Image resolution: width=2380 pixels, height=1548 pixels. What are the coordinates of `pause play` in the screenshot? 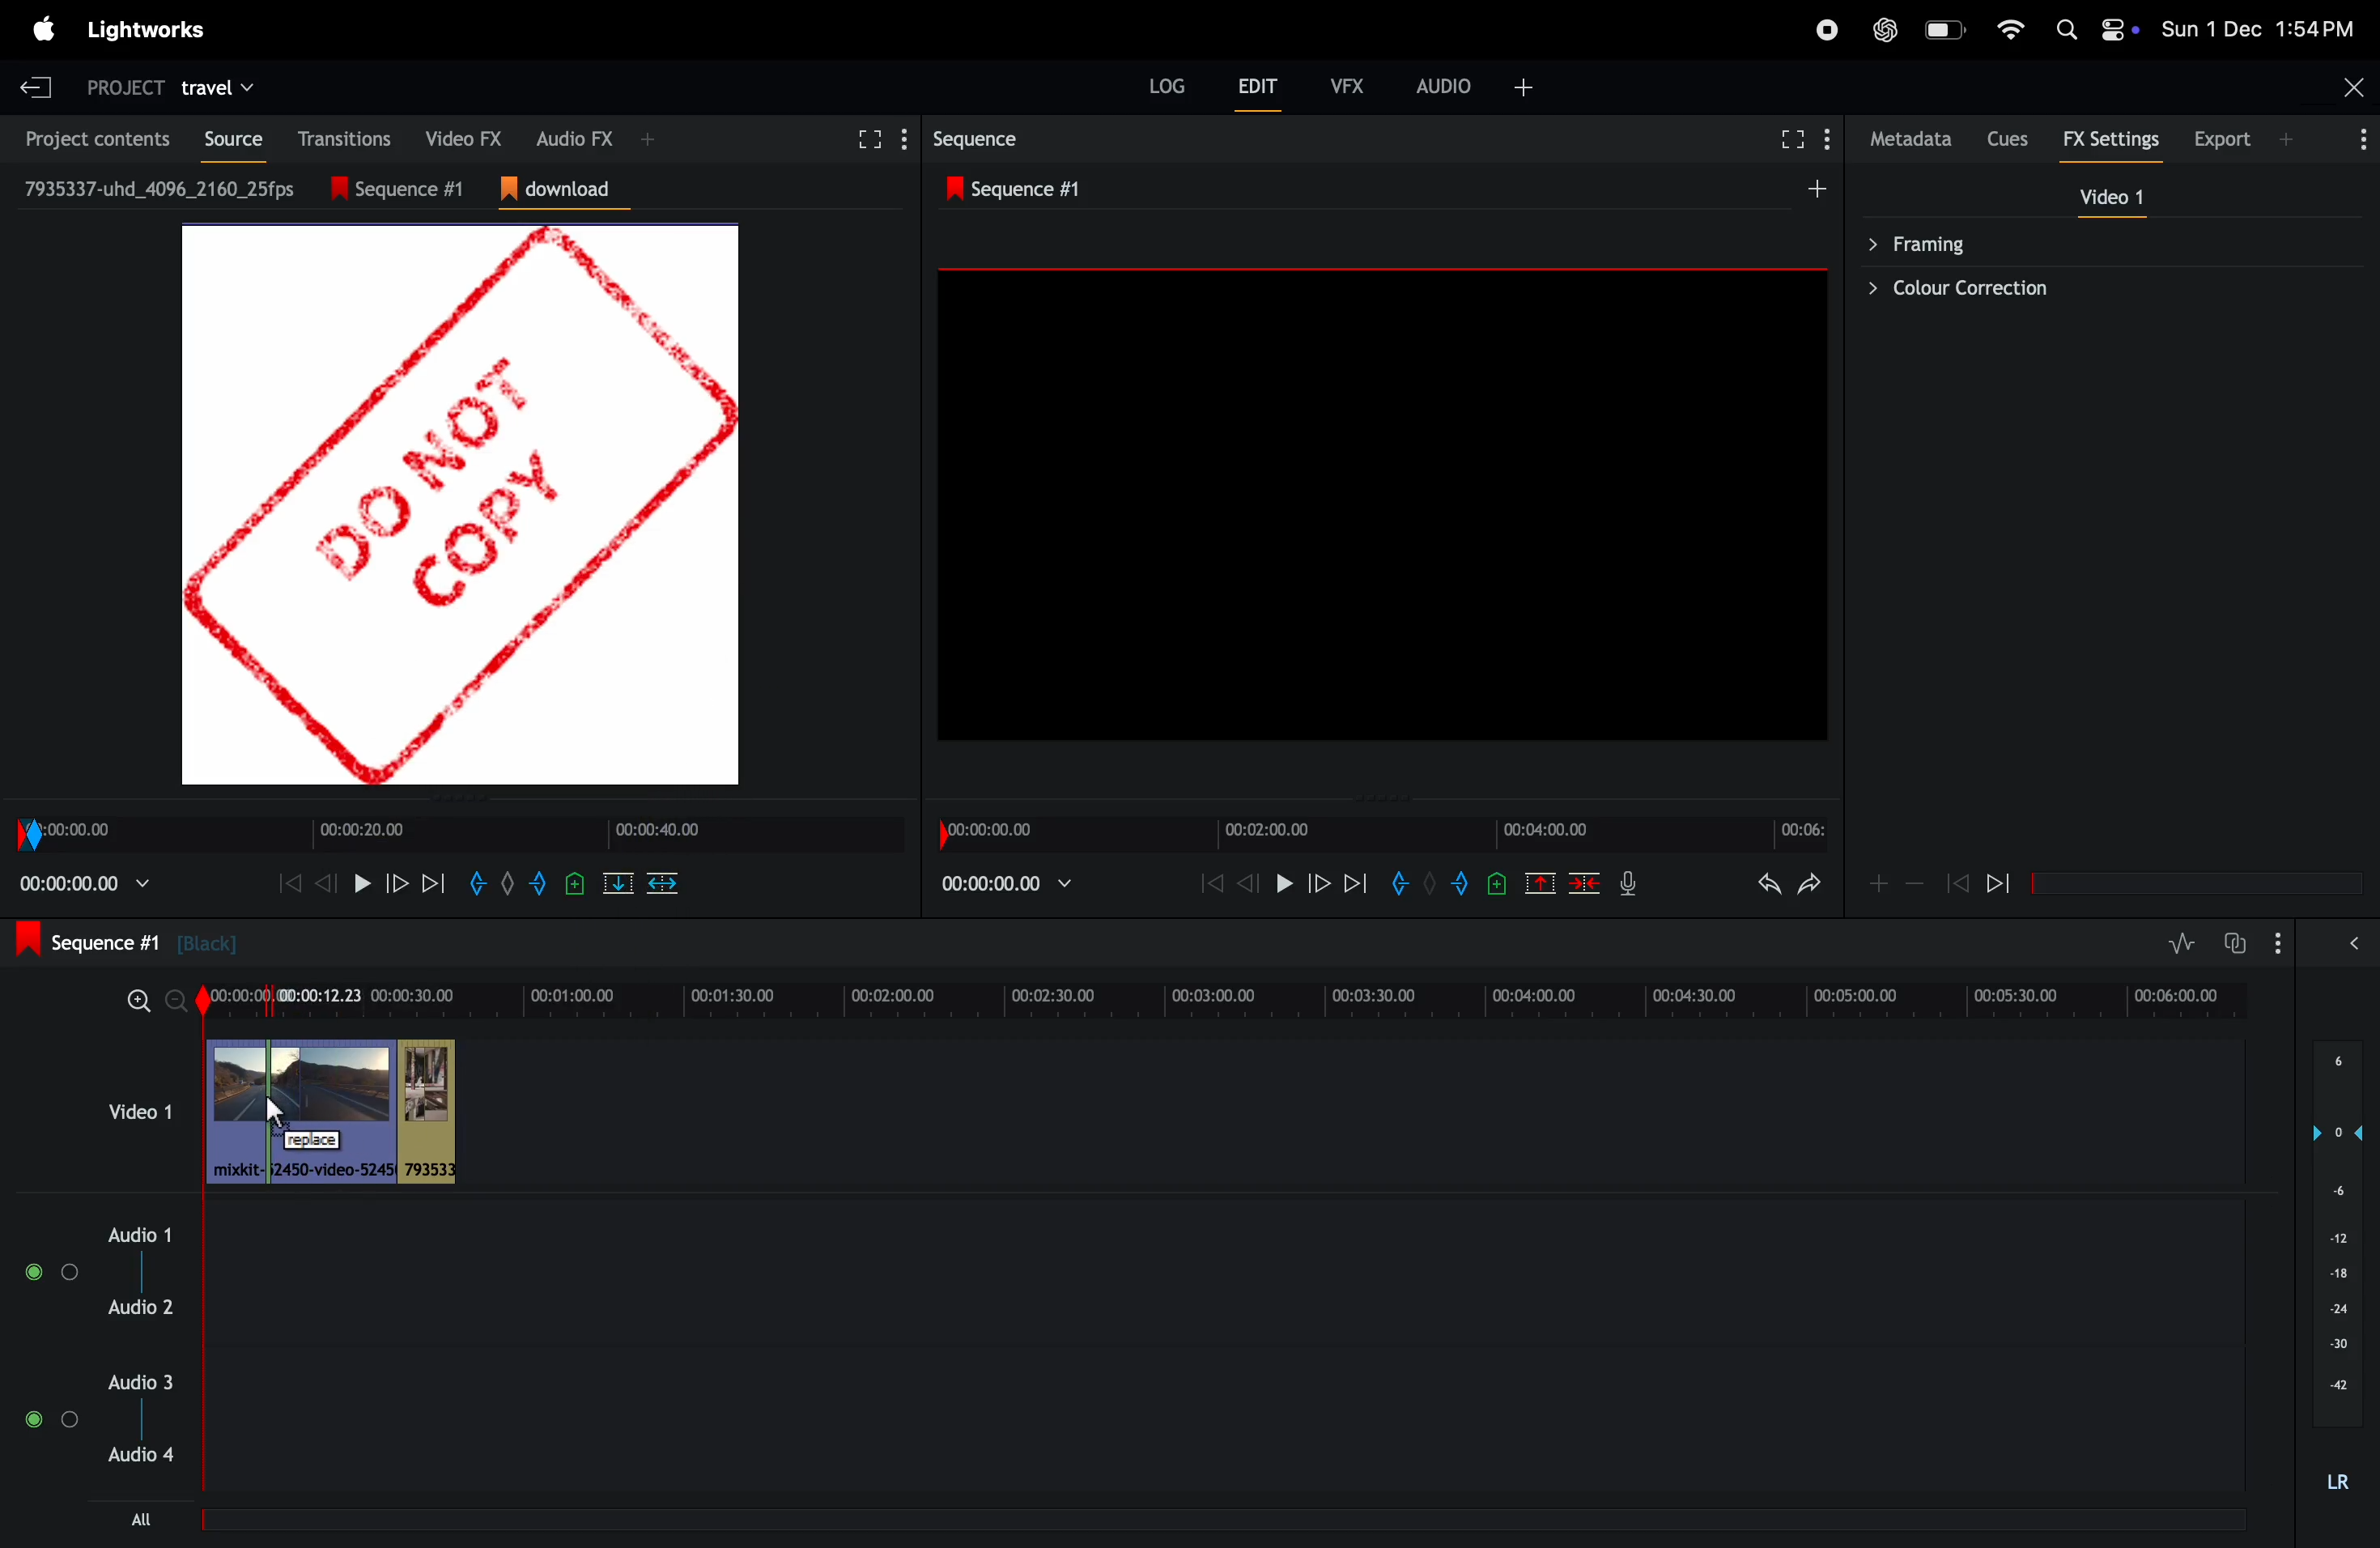 It's located at (1284, 882).